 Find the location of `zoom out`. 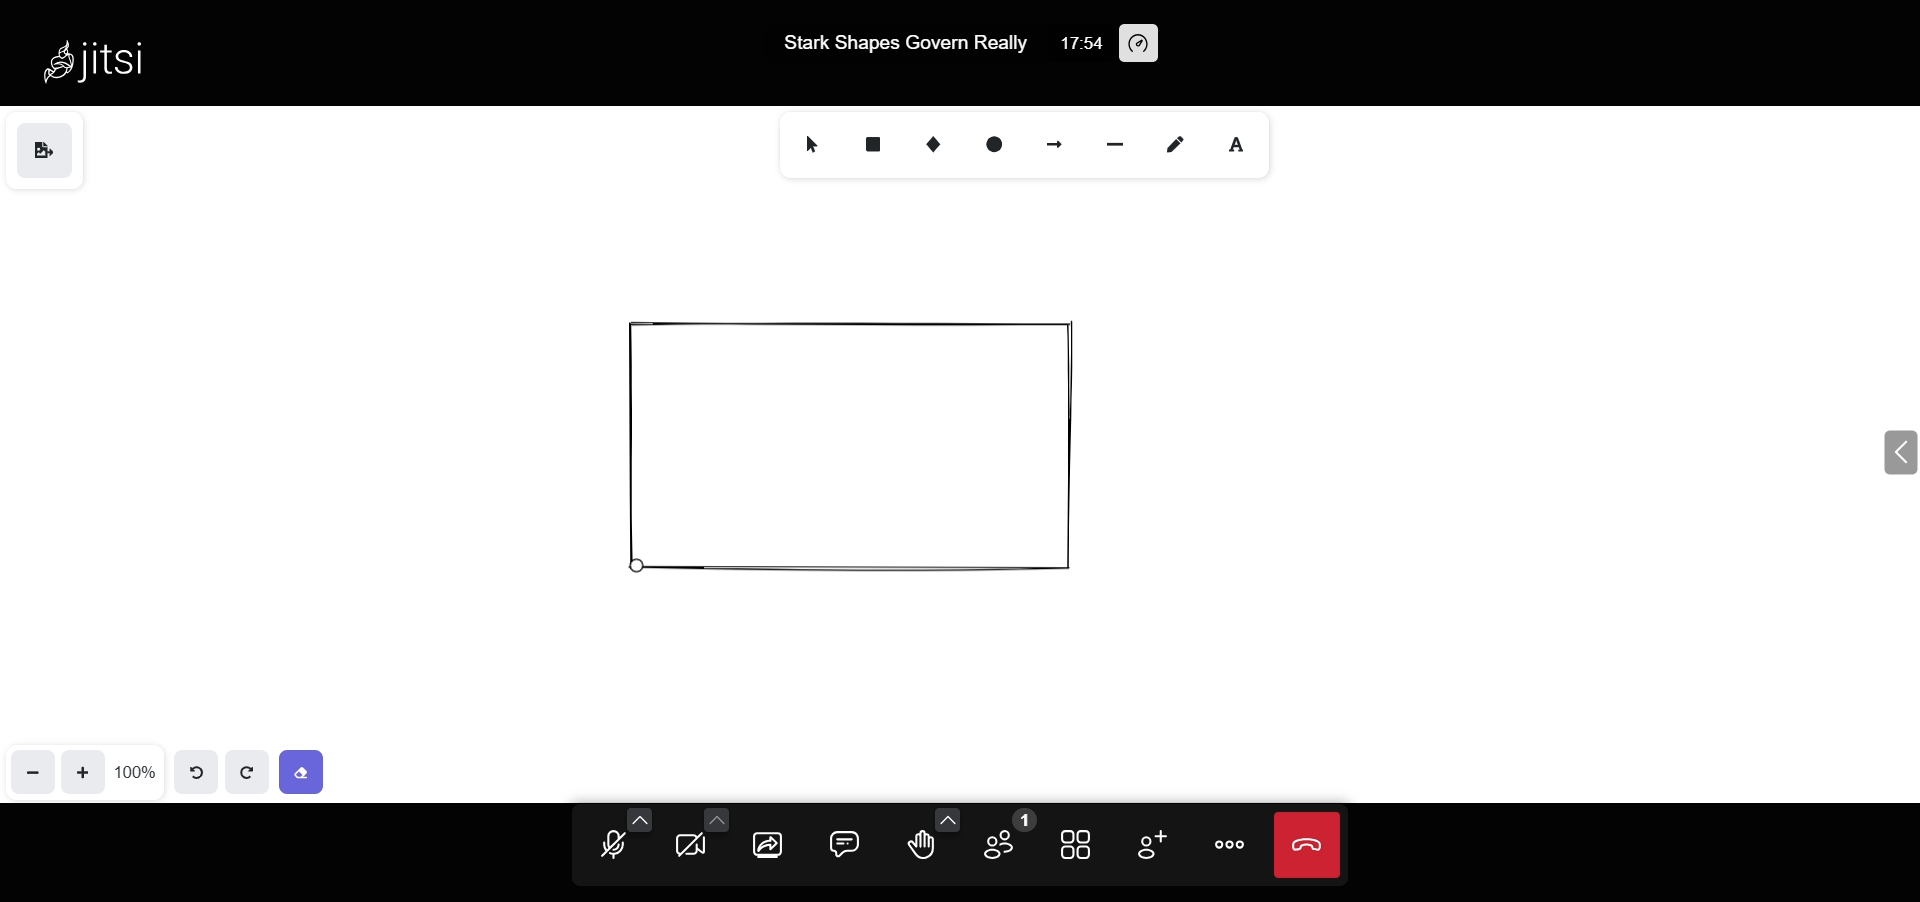

zoom out is located at coordinates (32, 771).